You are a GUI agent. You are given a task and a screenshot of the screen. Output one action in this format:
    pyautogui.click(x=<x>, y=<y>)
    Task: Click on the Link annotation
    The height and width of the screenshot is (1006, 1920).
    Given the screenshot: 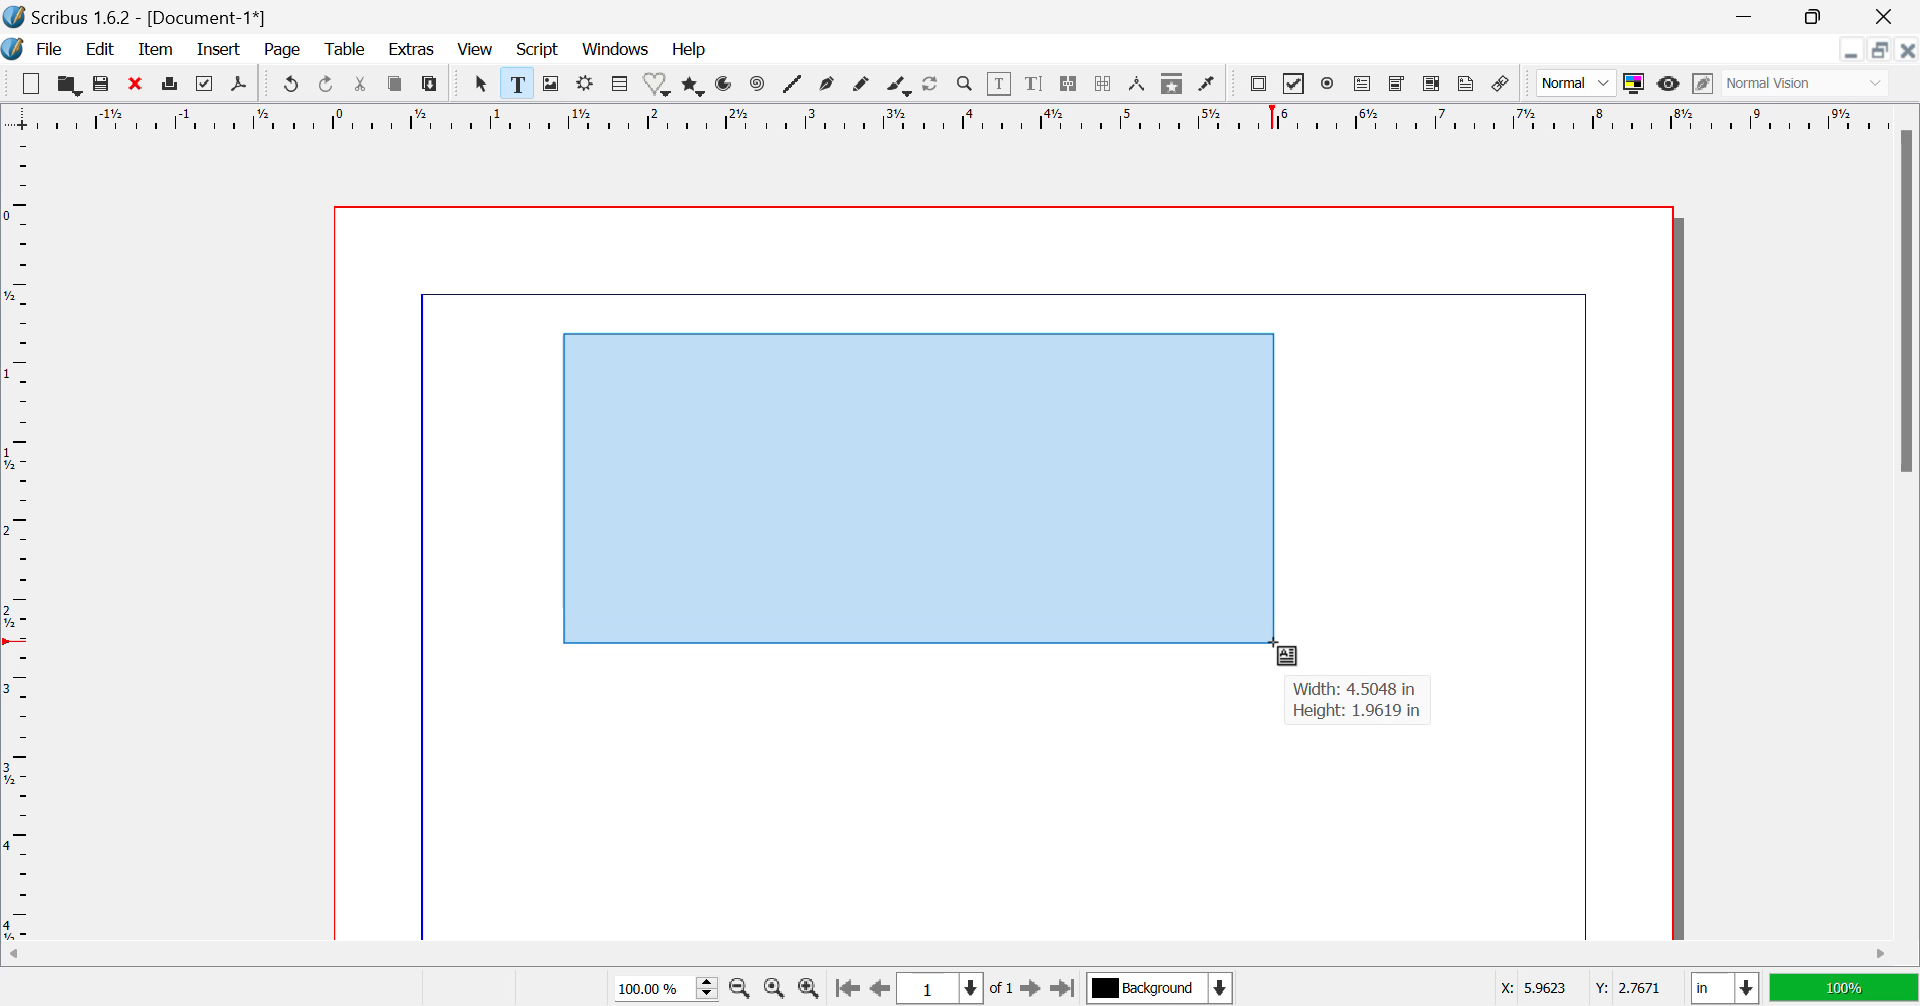 What is the action you would take?
    pyautogui.click(x=1505, y=85)
    